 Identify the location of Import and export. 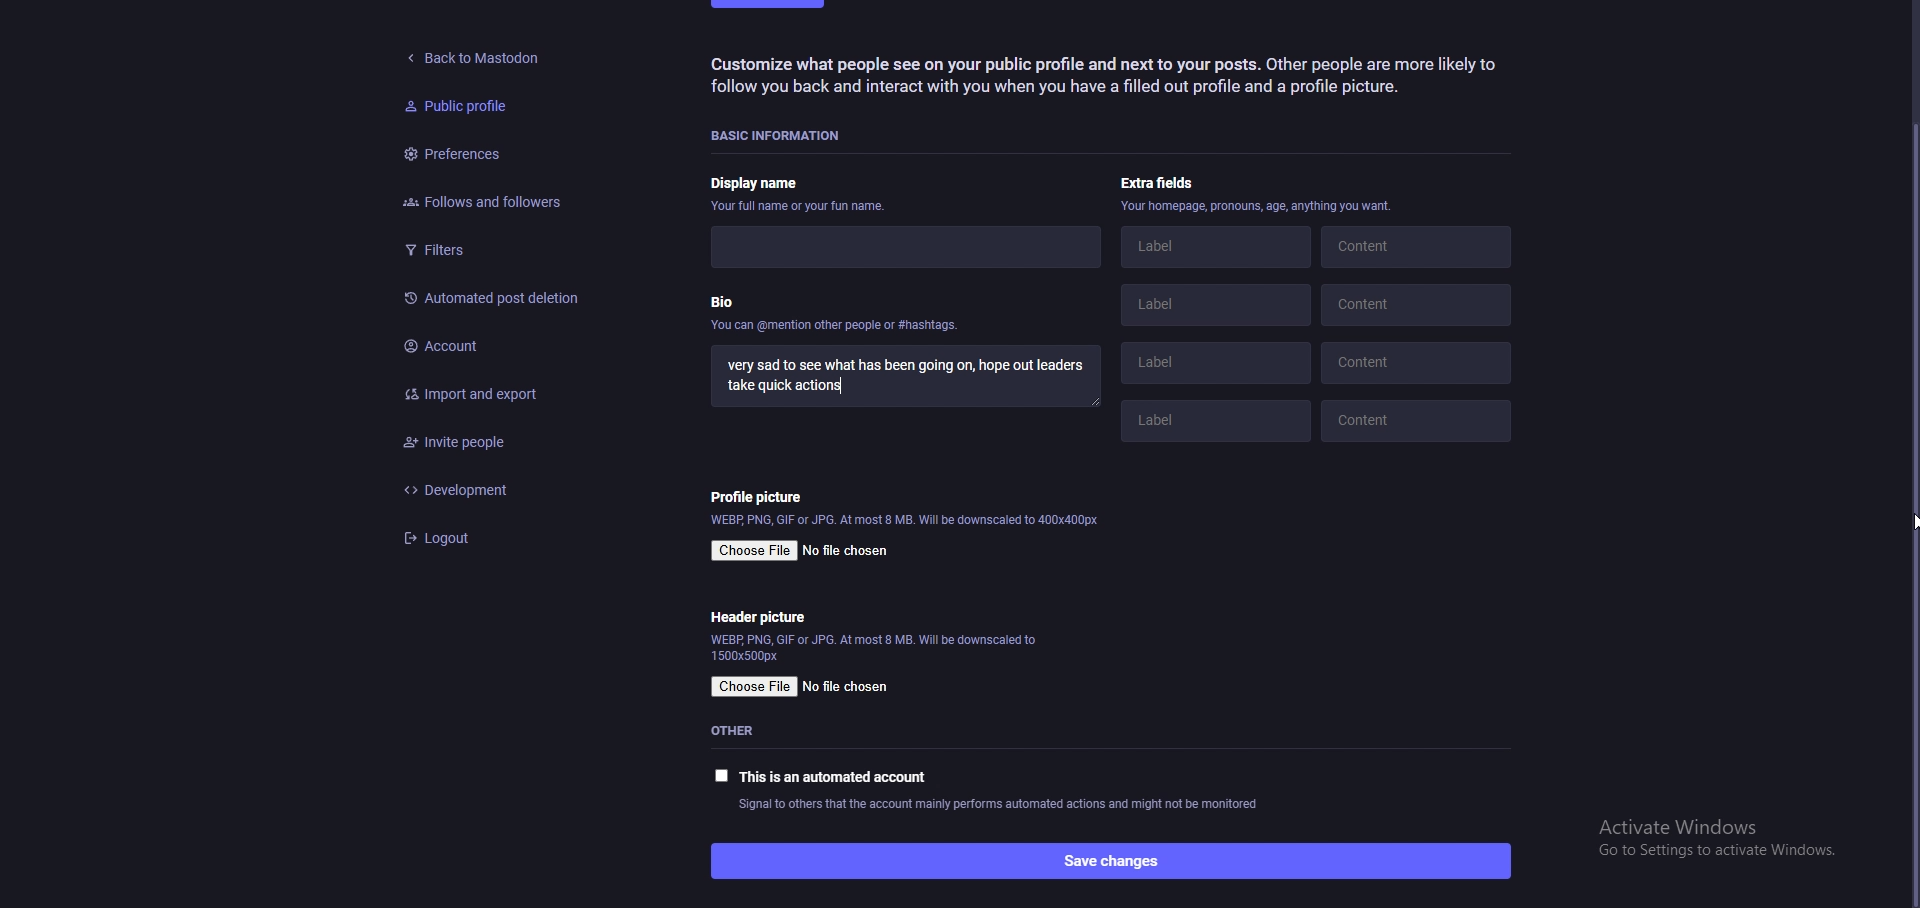
(495, 389).